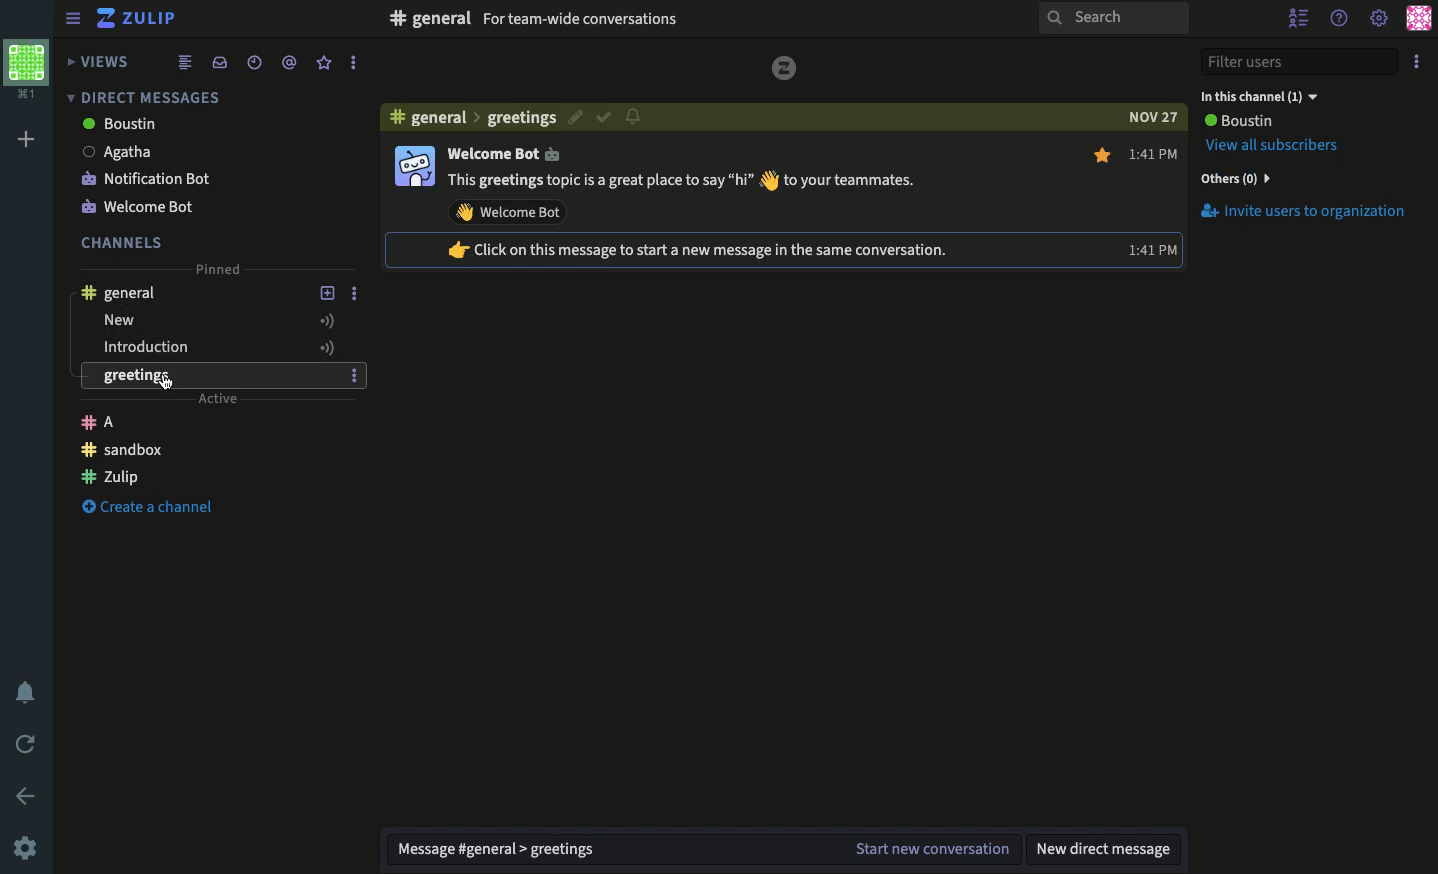  Describe the element at coordinates (929, 850) in the screenshot. I see `Start the conversation` at that location.